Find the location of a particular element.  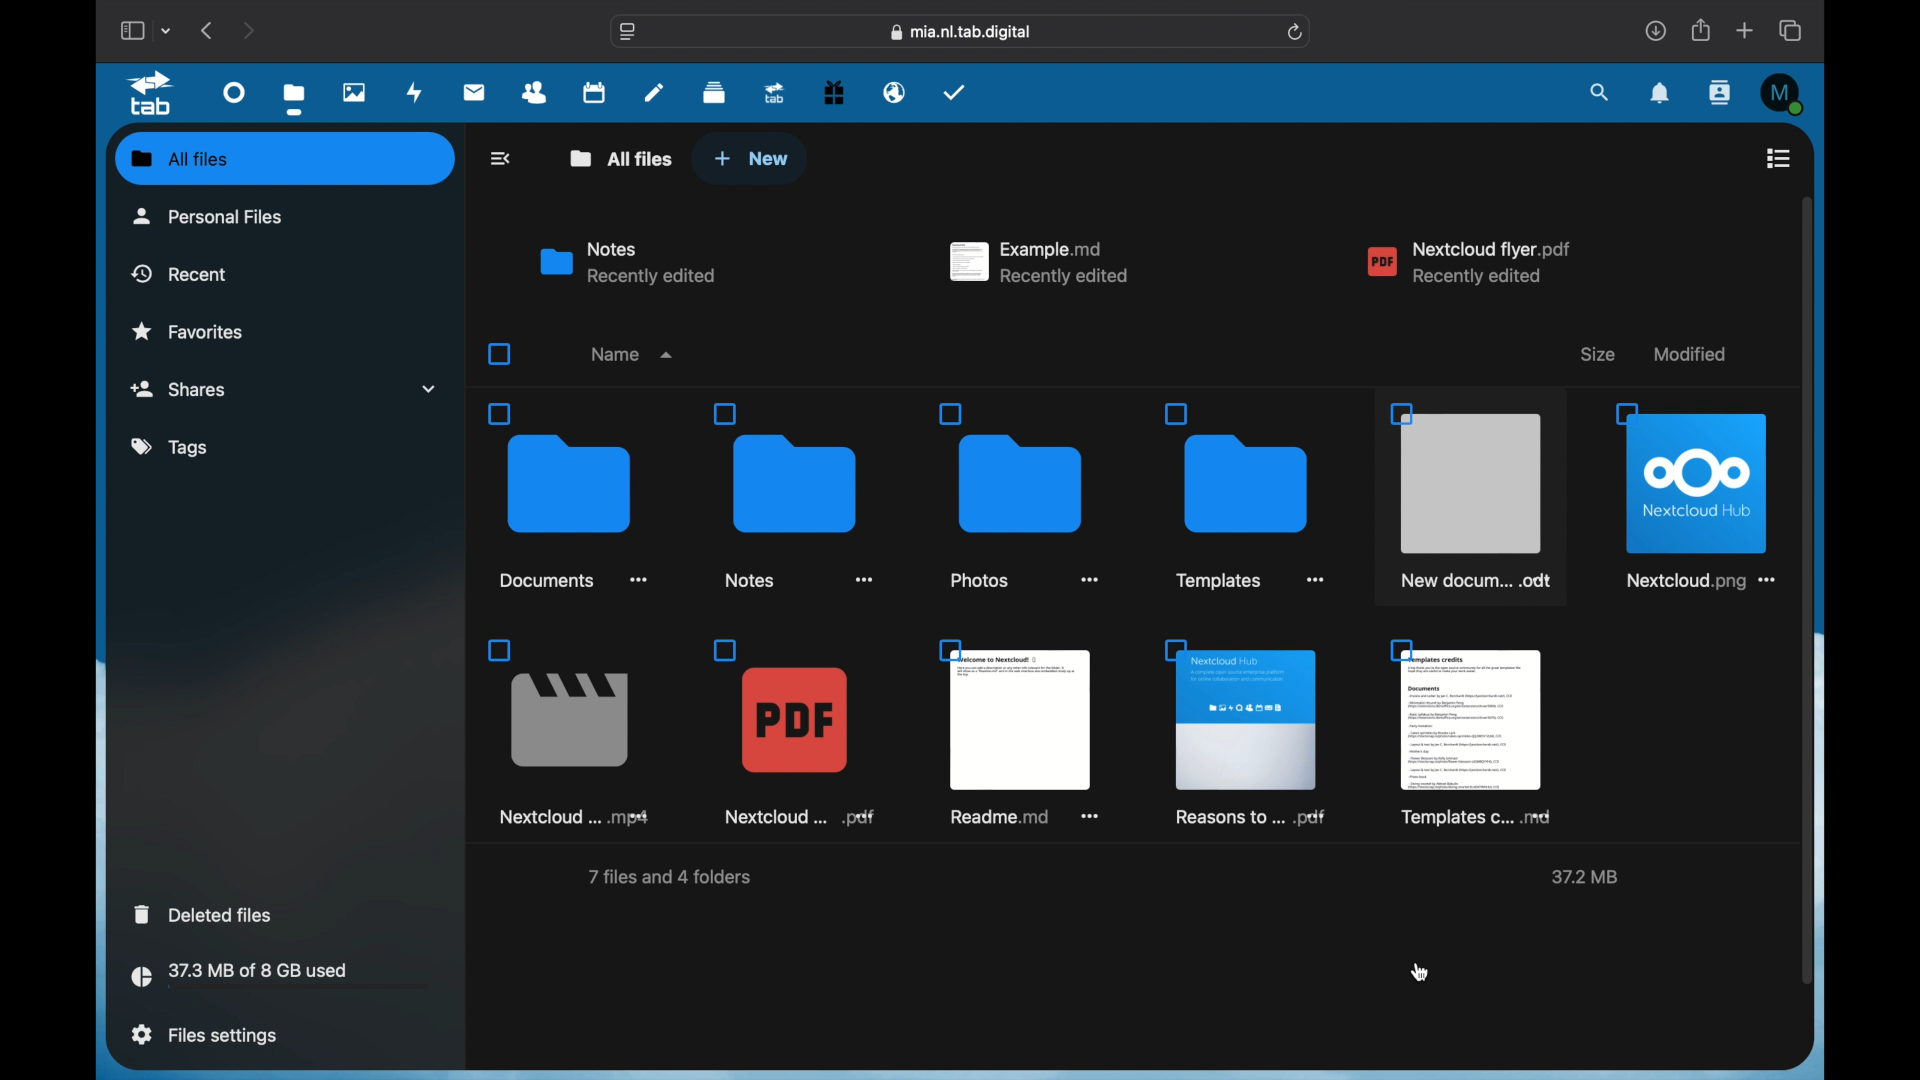

web address is located at coordinates (962, 33).